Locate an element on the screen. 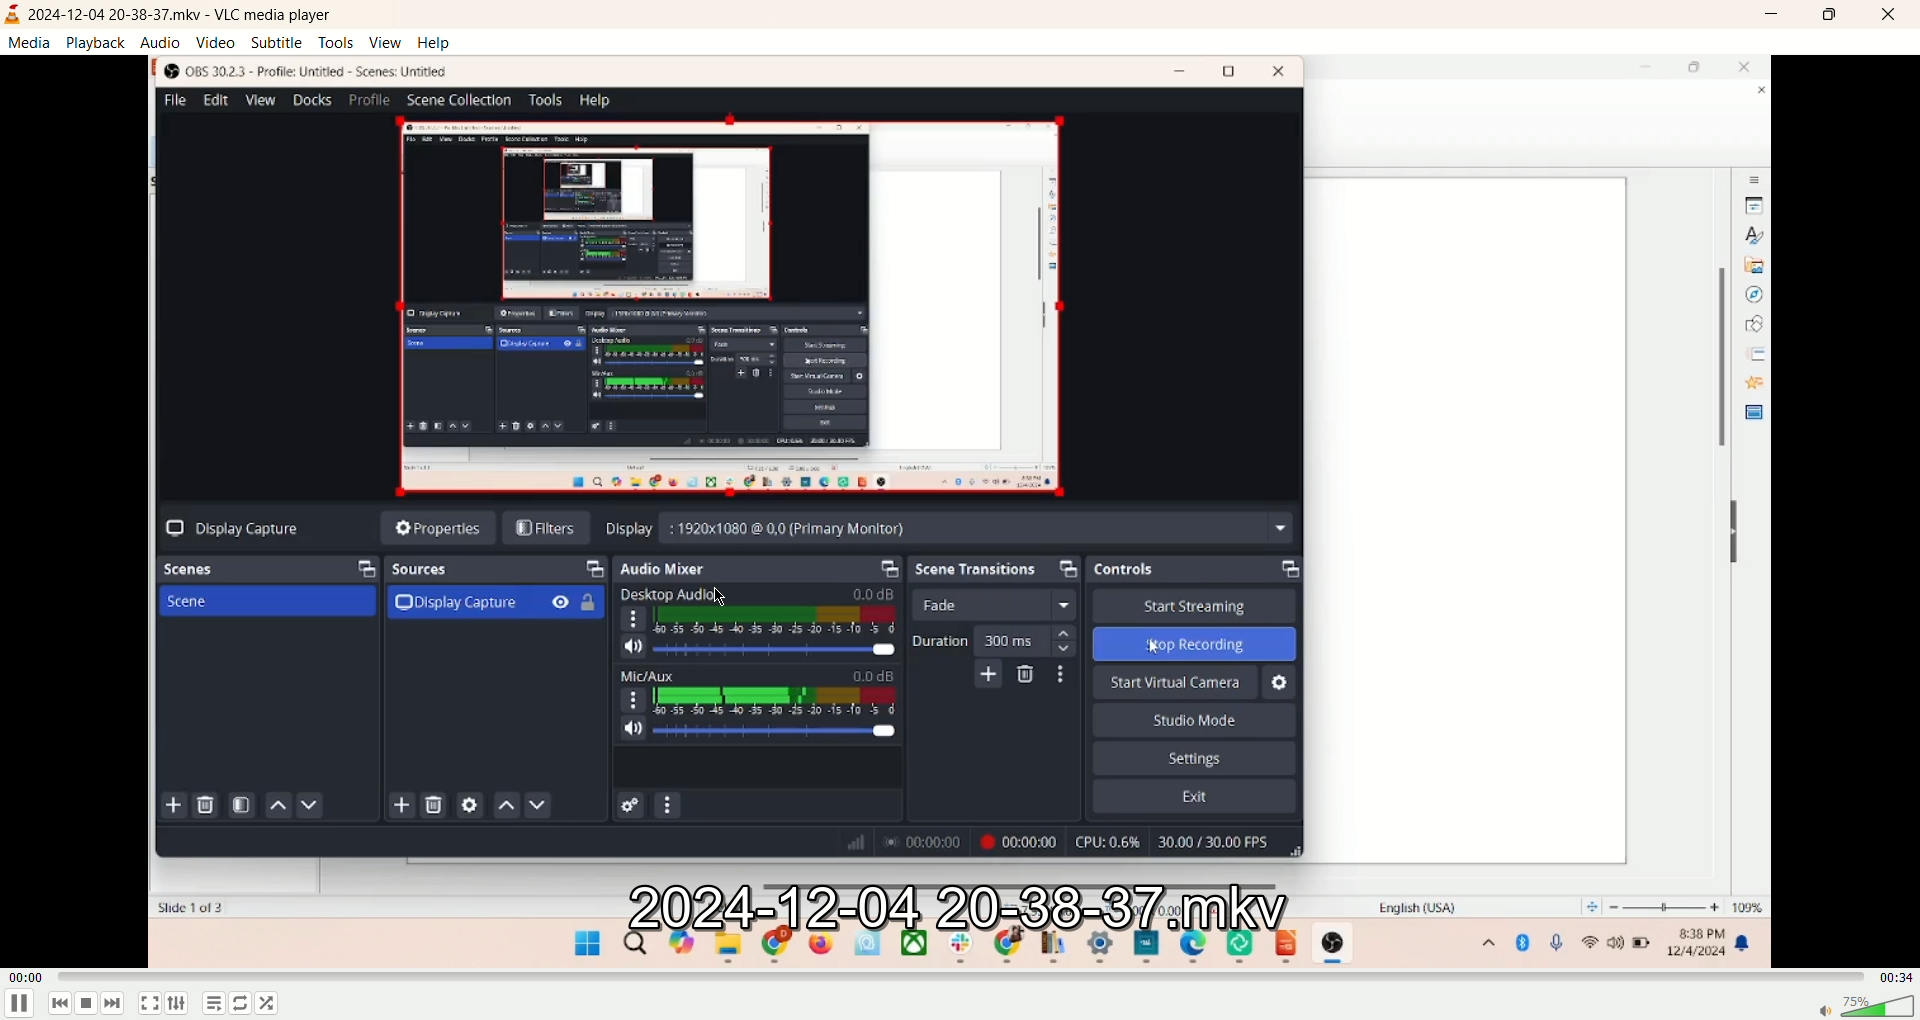  stop is located at coordinates (87, 1003).